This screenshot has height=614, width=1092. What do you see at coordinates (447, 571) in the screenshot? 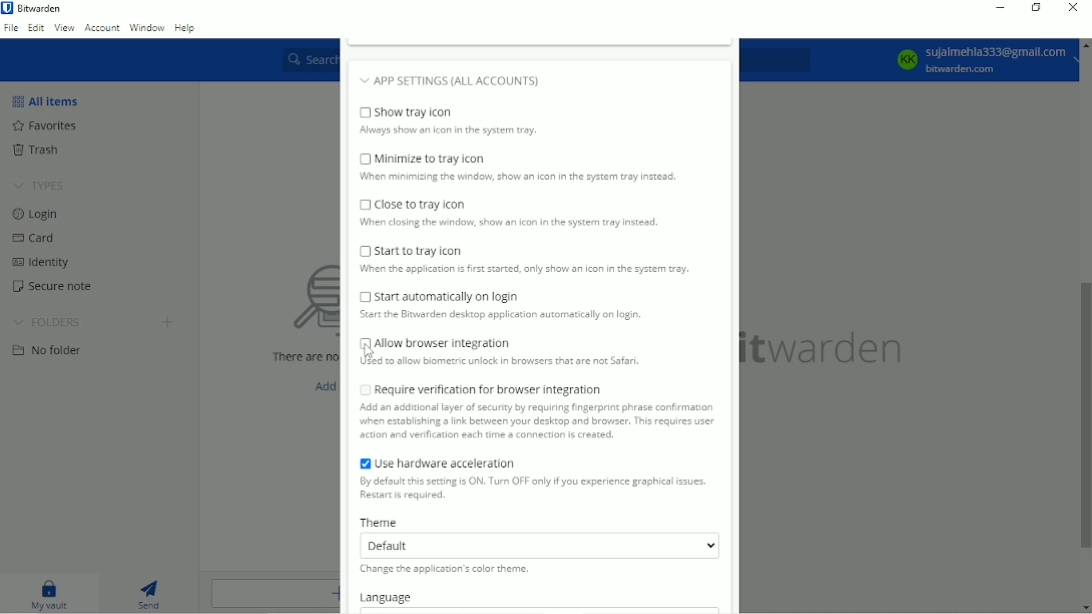
I see `Change the application's color theme.` at bounding box center [447, 571].